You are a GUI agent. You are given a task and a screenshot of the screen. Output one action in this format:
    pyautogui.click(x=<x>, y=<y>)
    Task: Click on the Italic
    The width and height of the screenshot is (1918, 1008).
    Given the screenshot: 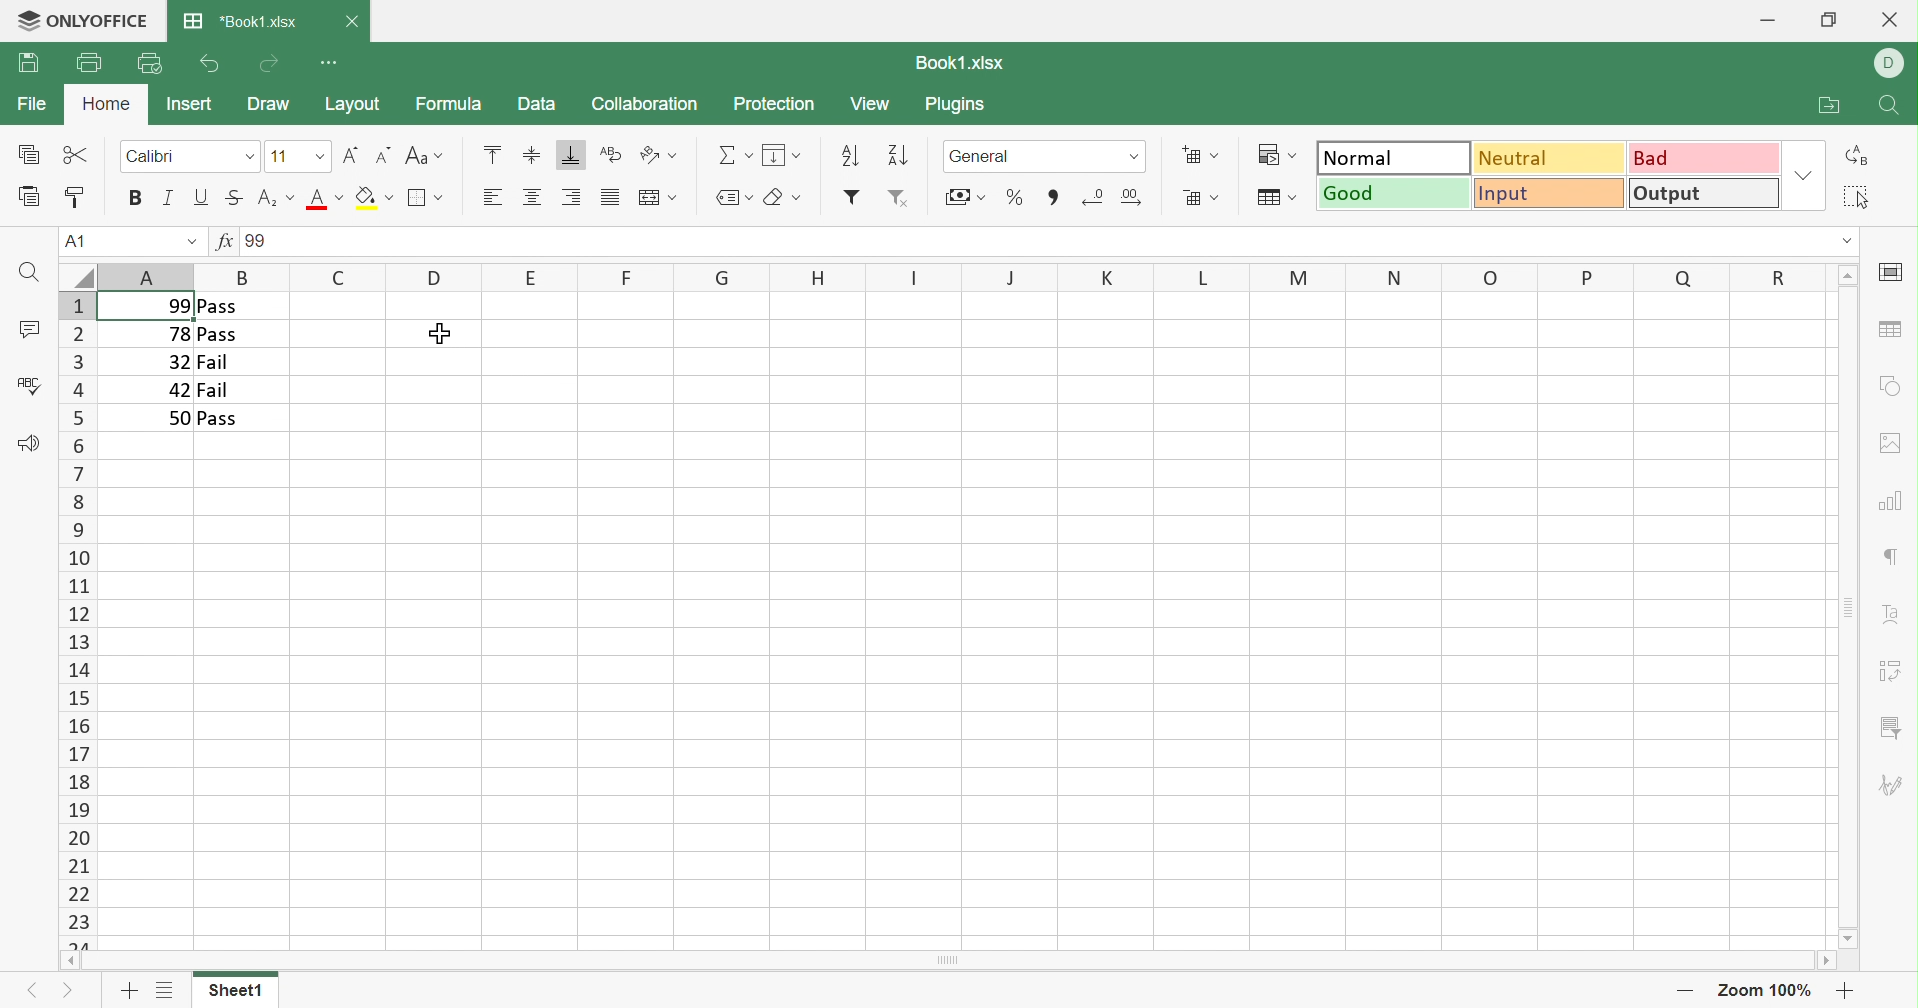 What is the action you would take?
    pyautogui.click(x=170, y=198)
    